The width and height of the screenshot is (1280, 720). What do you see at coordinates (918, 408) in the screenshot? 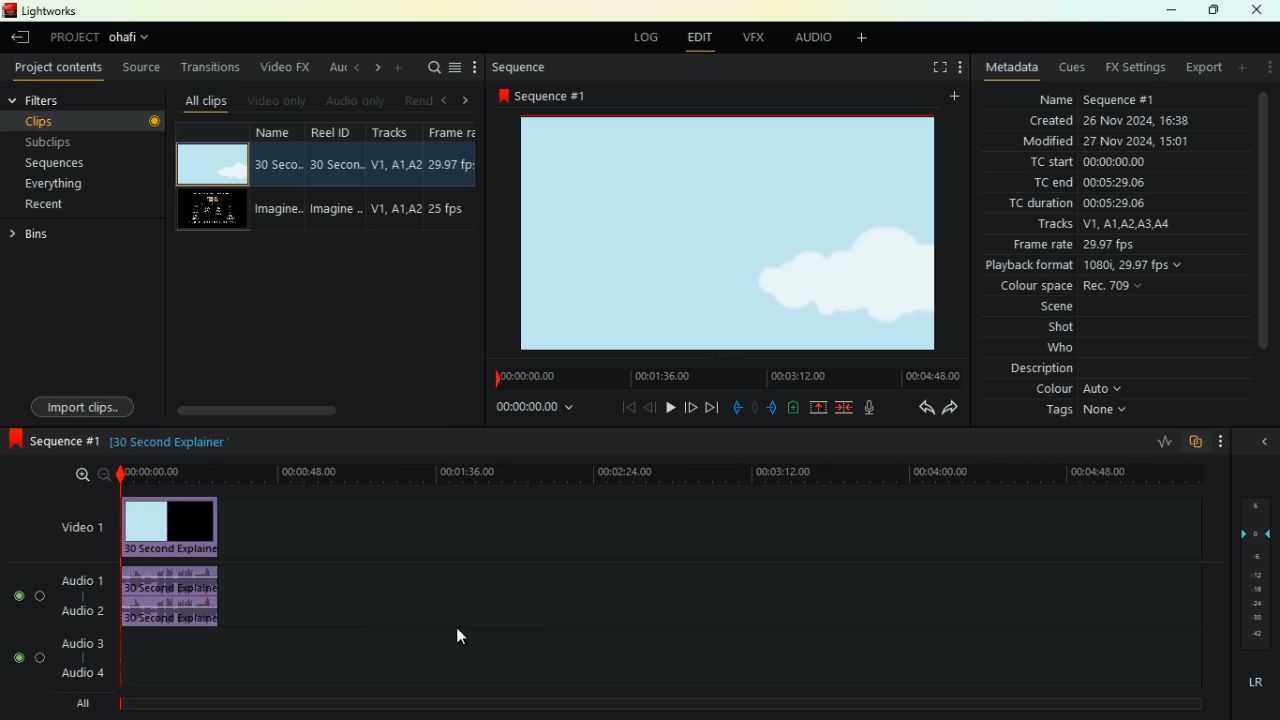
I see `back` at bounding box center [918, 408].